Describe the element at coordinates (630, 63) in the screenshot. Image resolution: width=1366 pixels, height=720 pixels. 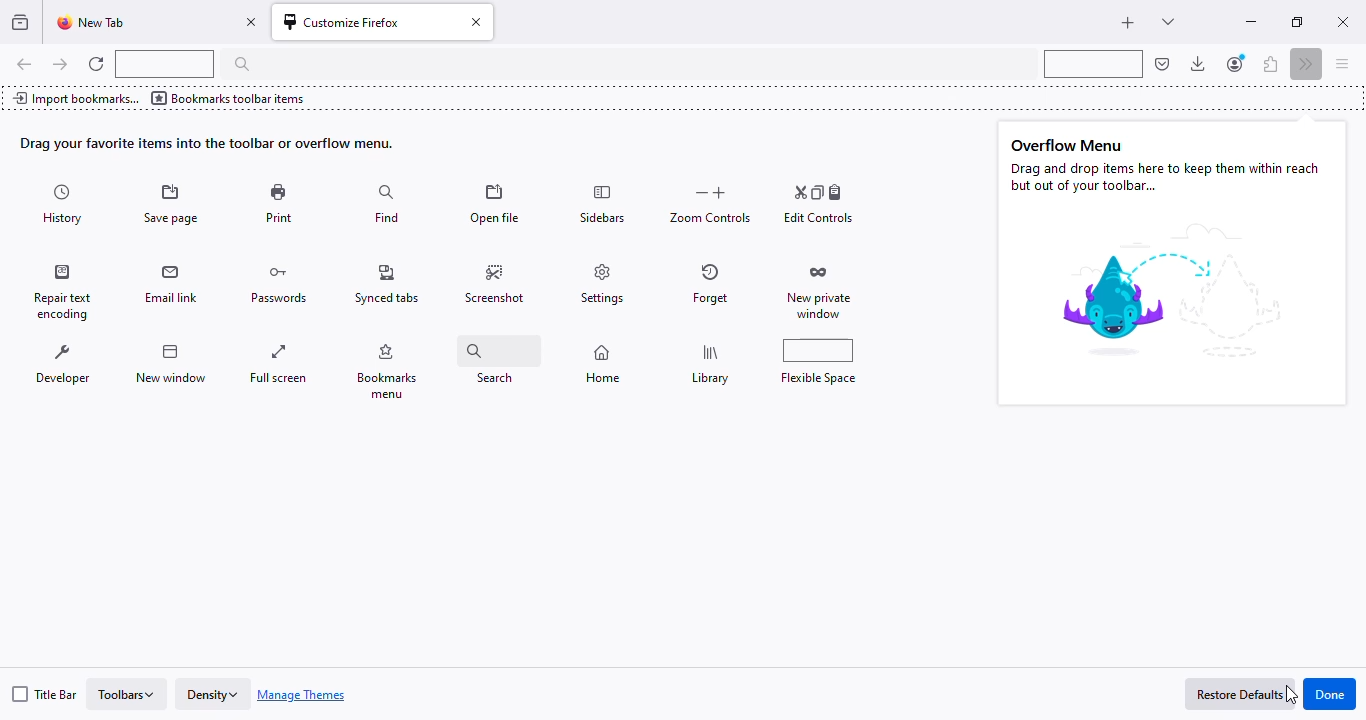
I see `search` at that location.